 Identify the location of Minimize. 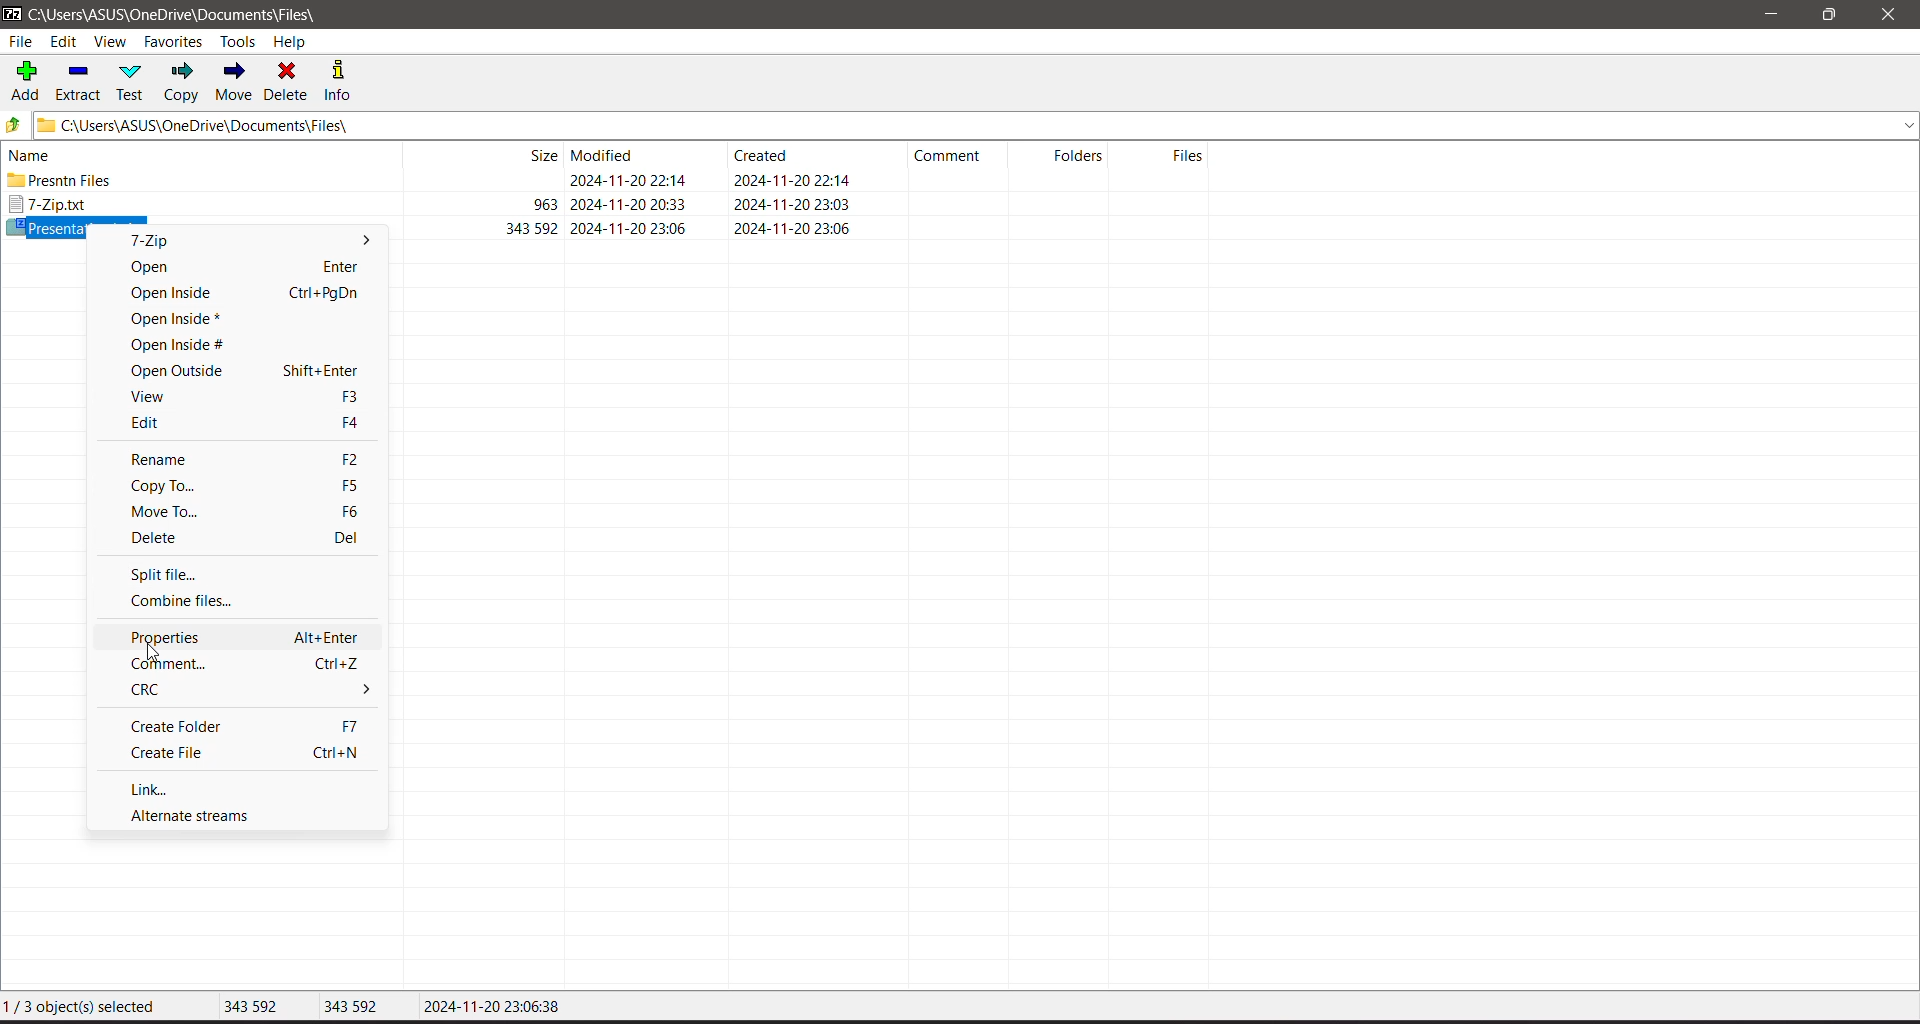
(1772, 15).